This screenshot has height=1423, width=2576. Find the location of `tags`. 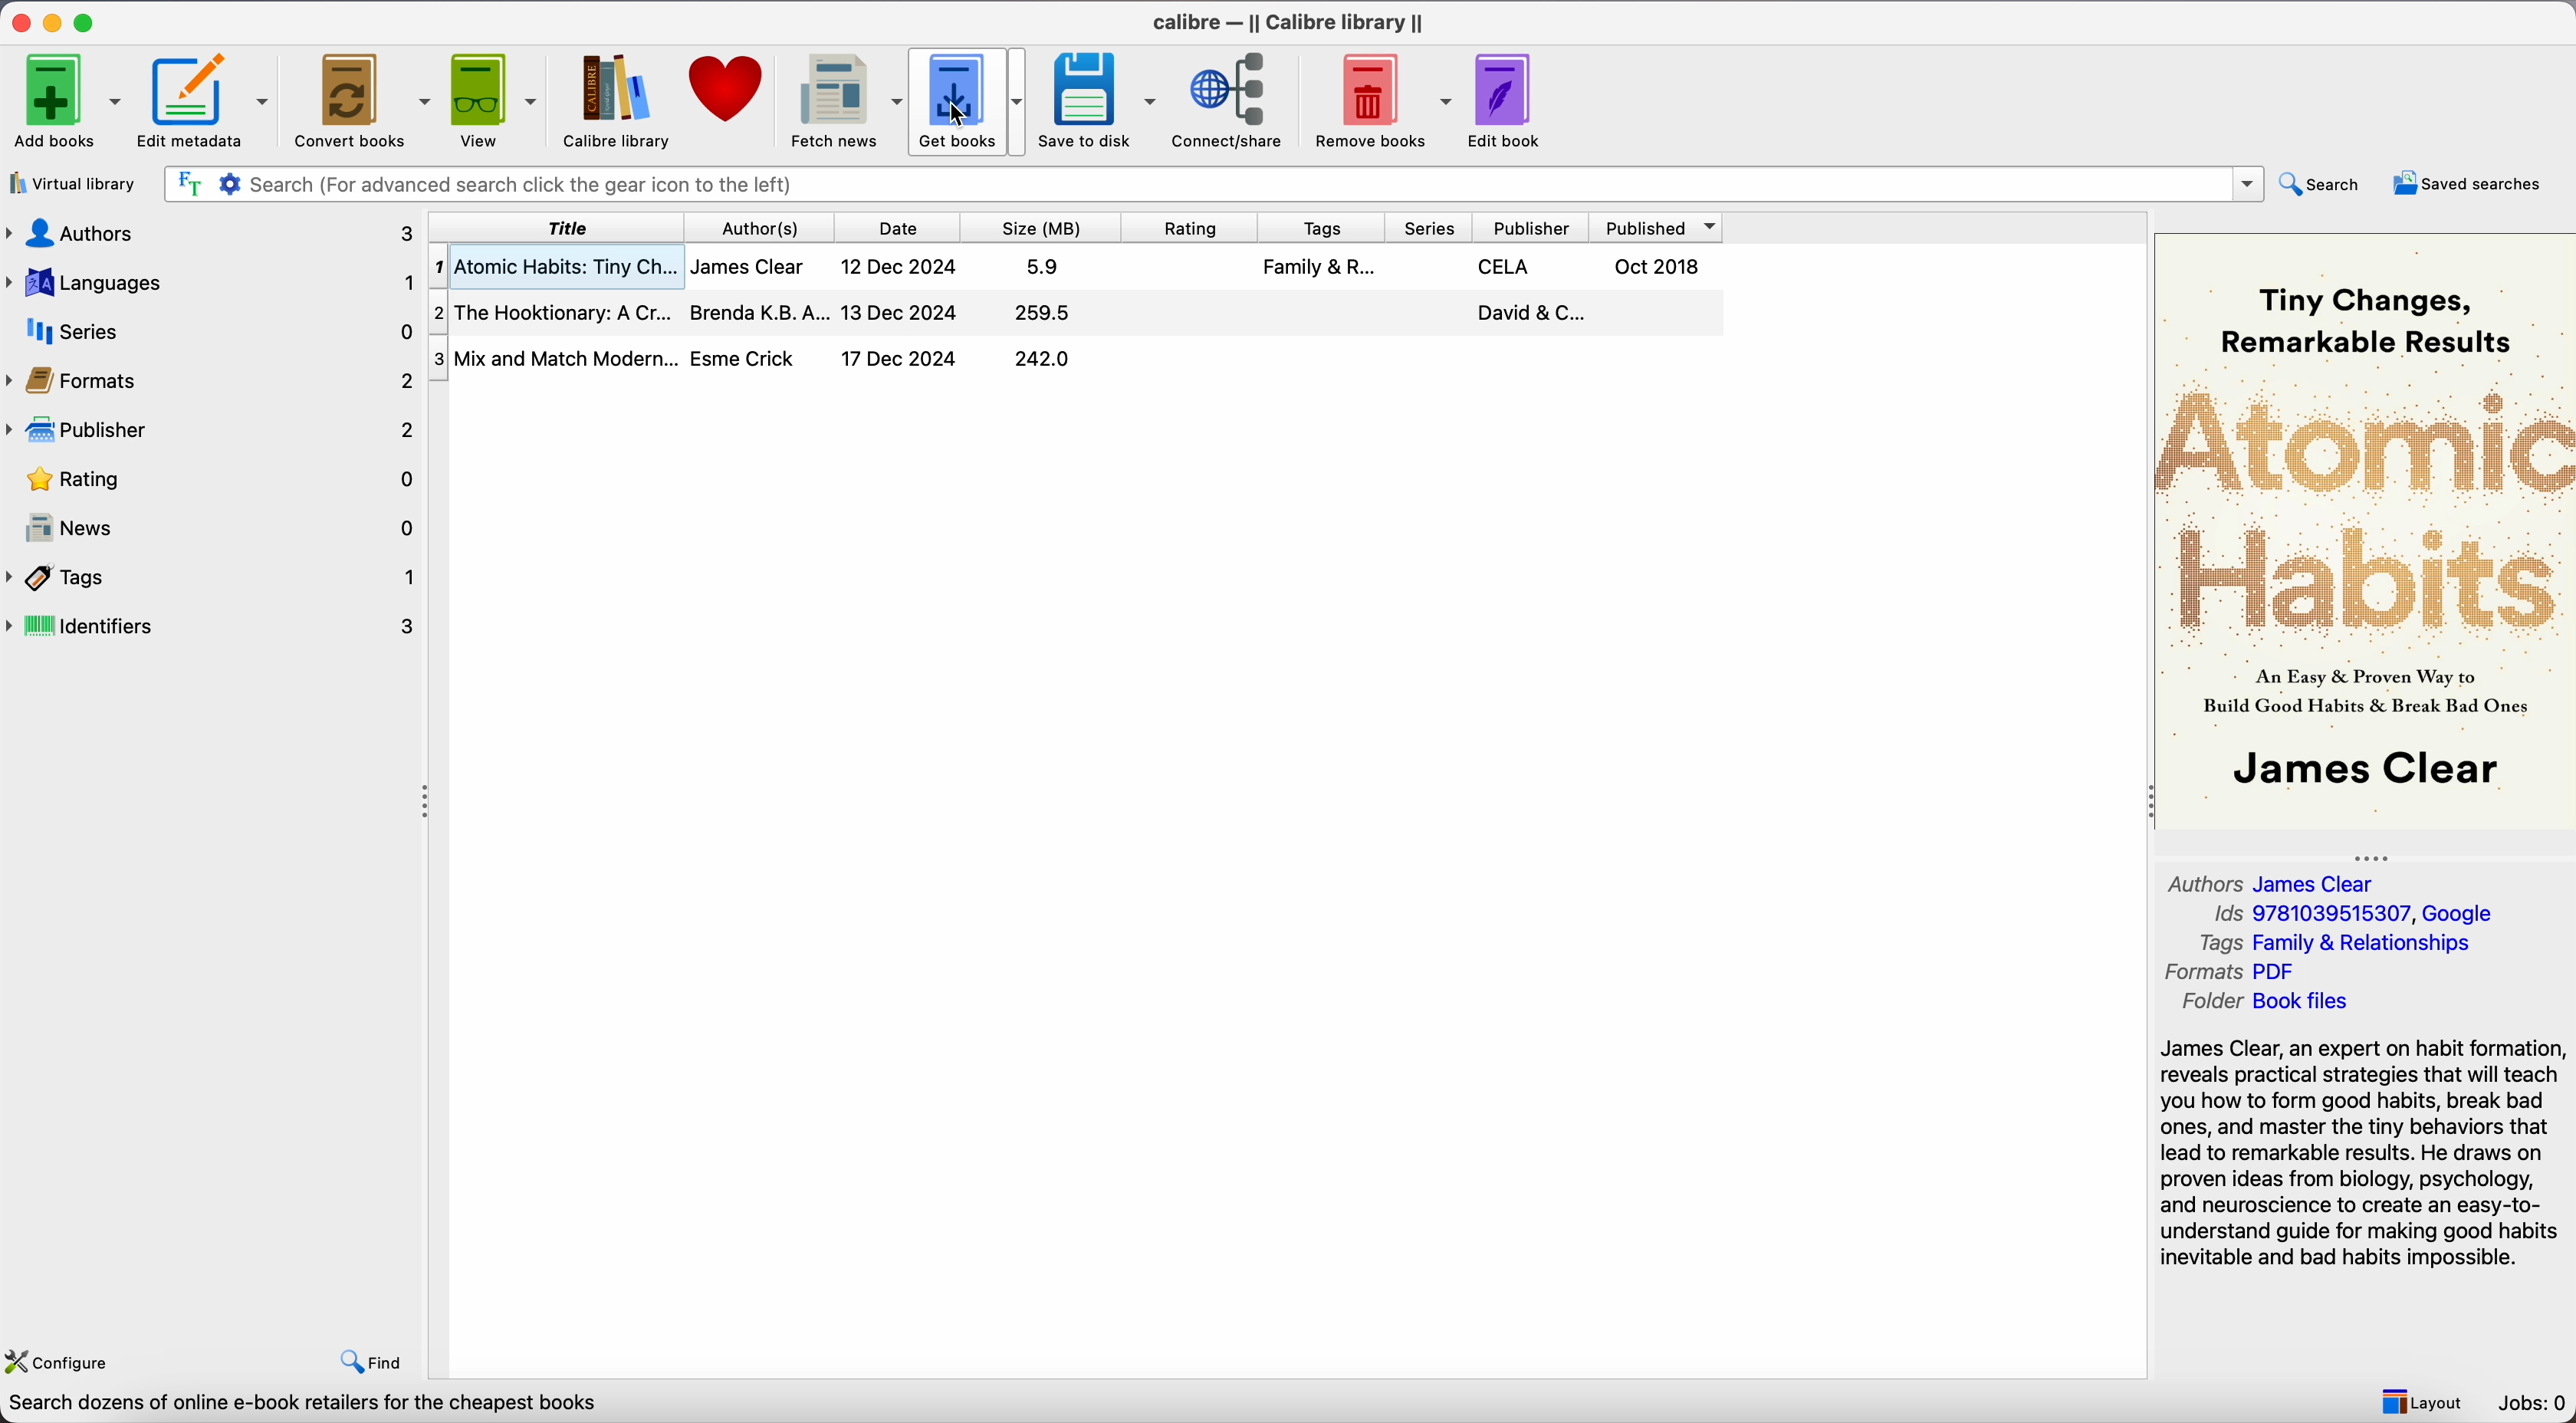

tags is located at coordinates (1315, 228).